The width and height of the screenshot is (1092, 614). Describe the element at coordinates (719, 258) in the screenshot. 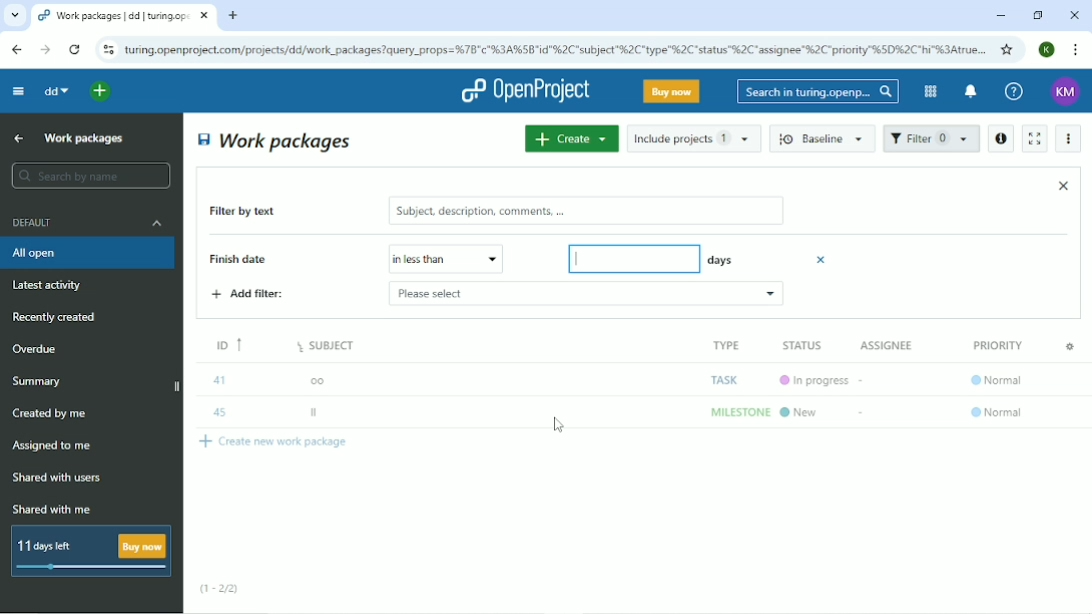

I see `days` at that location.